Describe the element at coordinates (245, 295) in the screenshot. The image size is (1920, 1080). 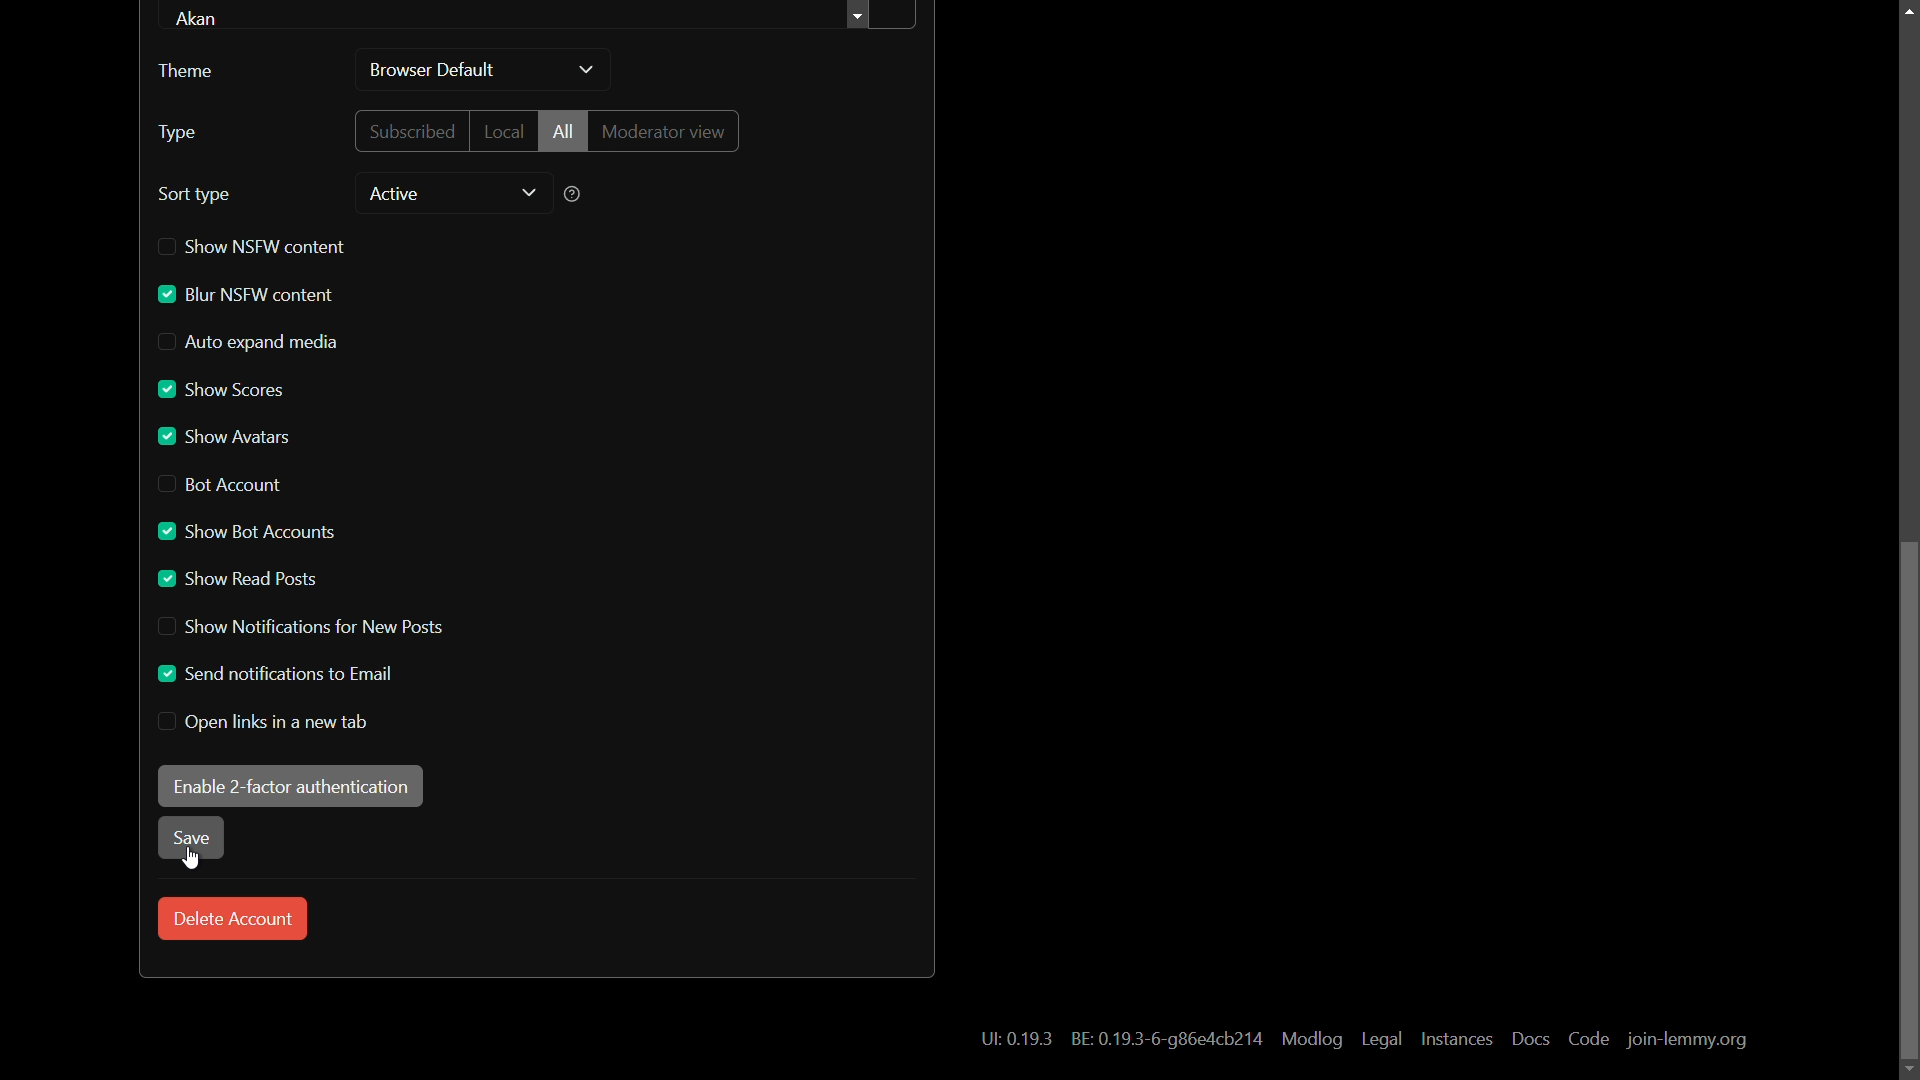
I see `blur nsfw content` at that location.